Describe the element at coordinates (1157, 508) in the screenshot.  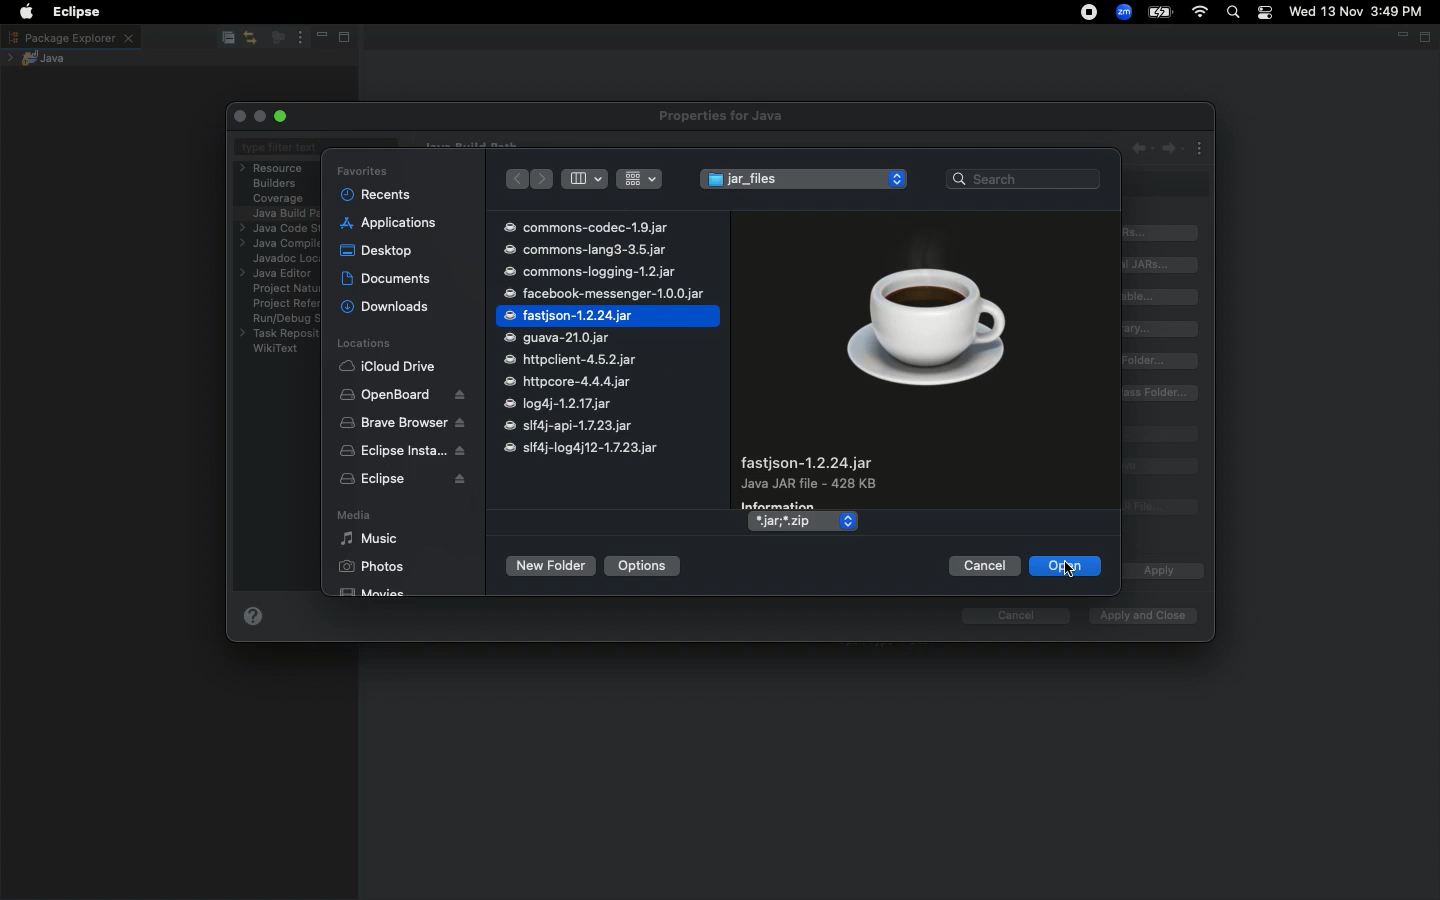
I see `Migrate JAR file` at that location.